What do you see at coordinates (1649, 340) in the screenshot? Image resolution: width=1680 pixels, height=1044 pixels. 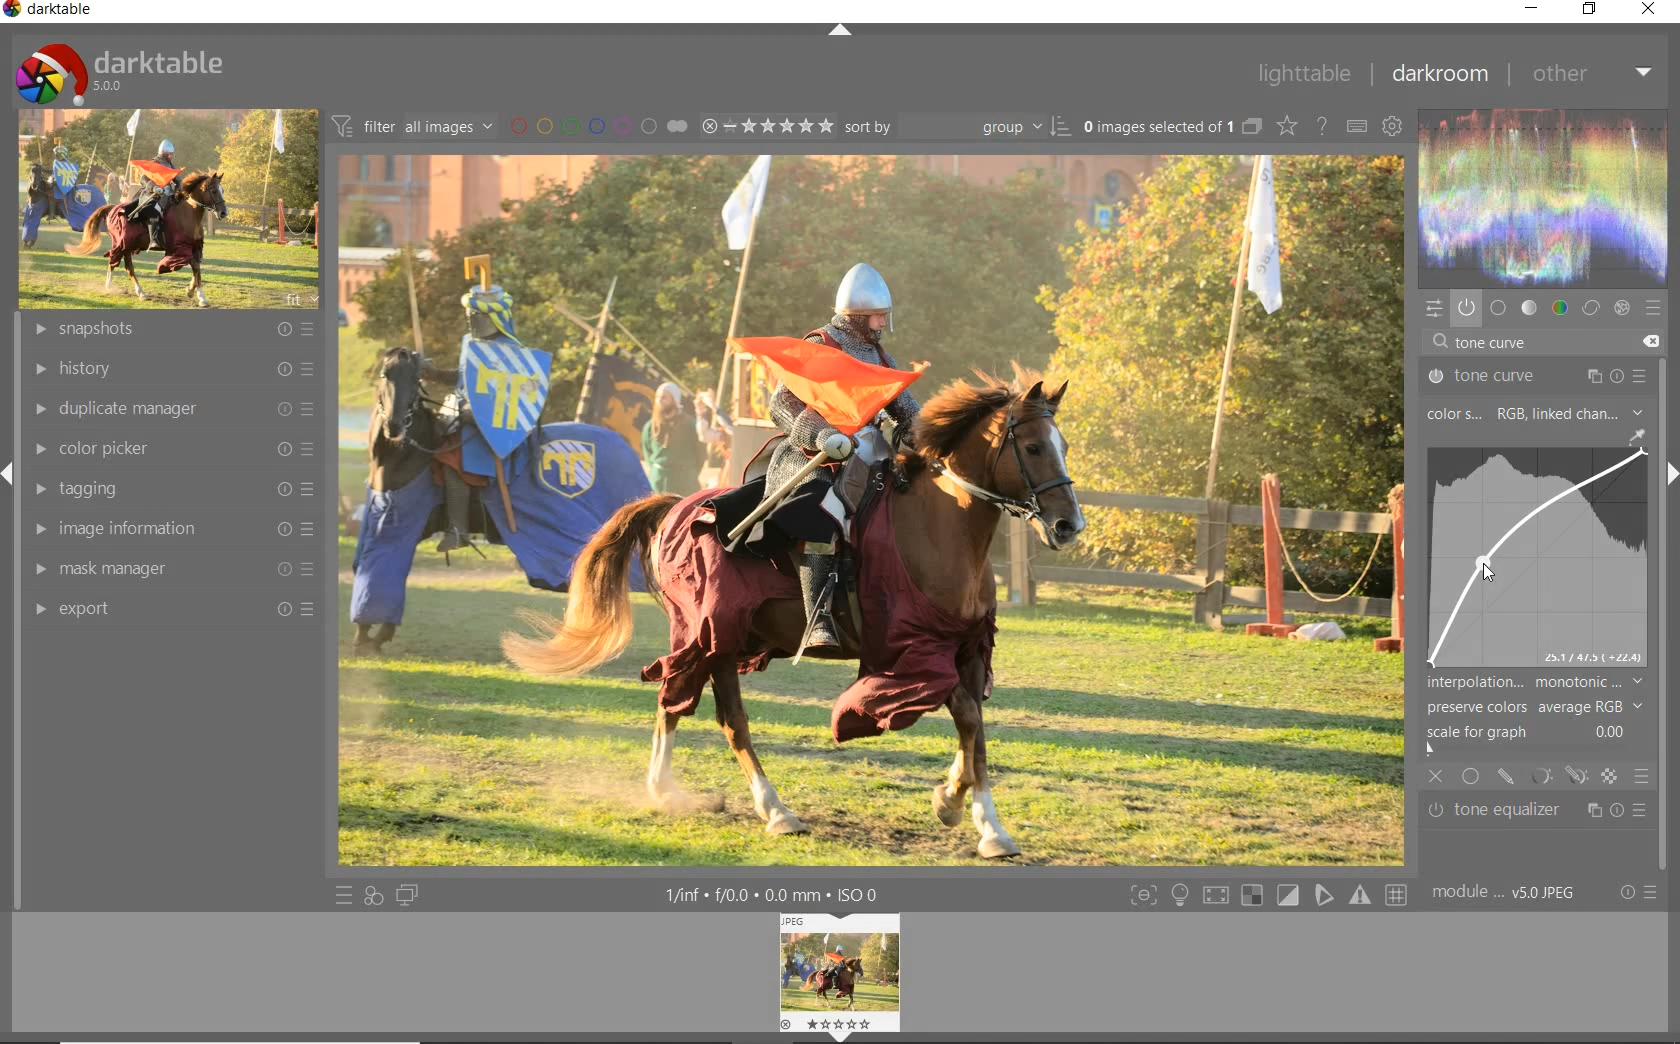 I see `delete` at bounding box center [1649, 340].